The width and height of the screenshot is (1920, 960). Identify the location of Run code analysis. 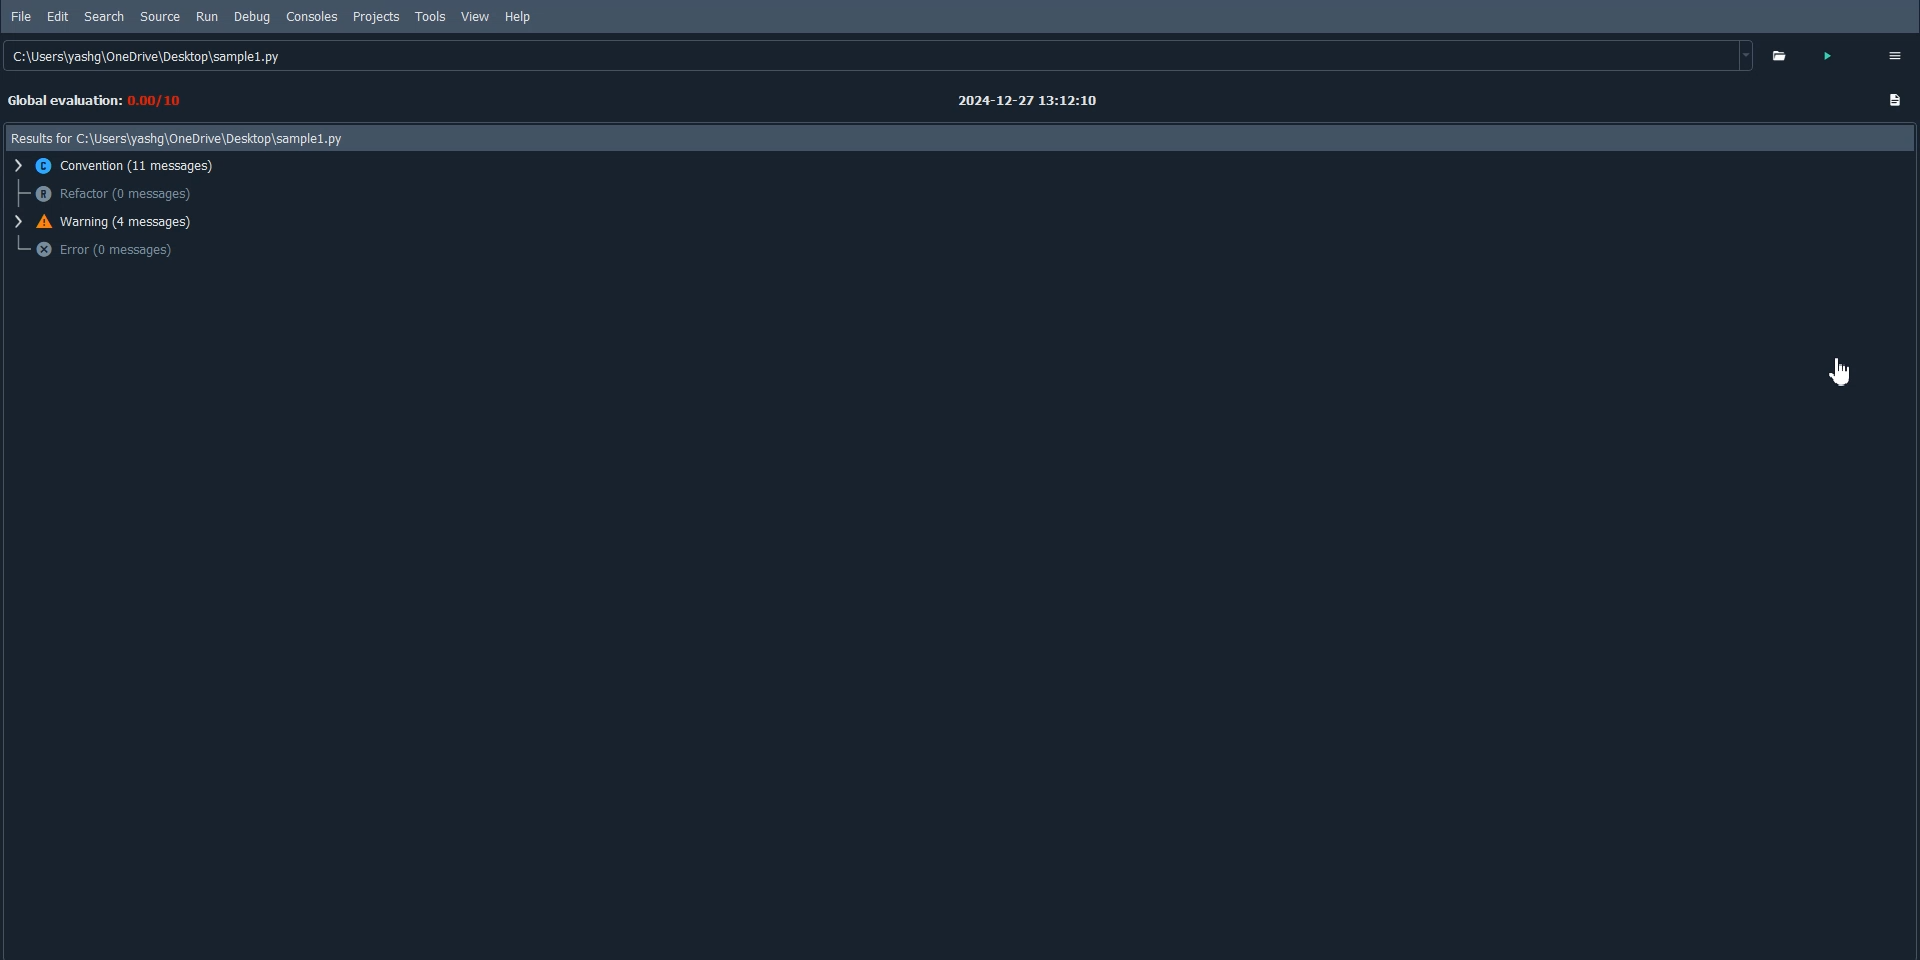
(1837, 55).